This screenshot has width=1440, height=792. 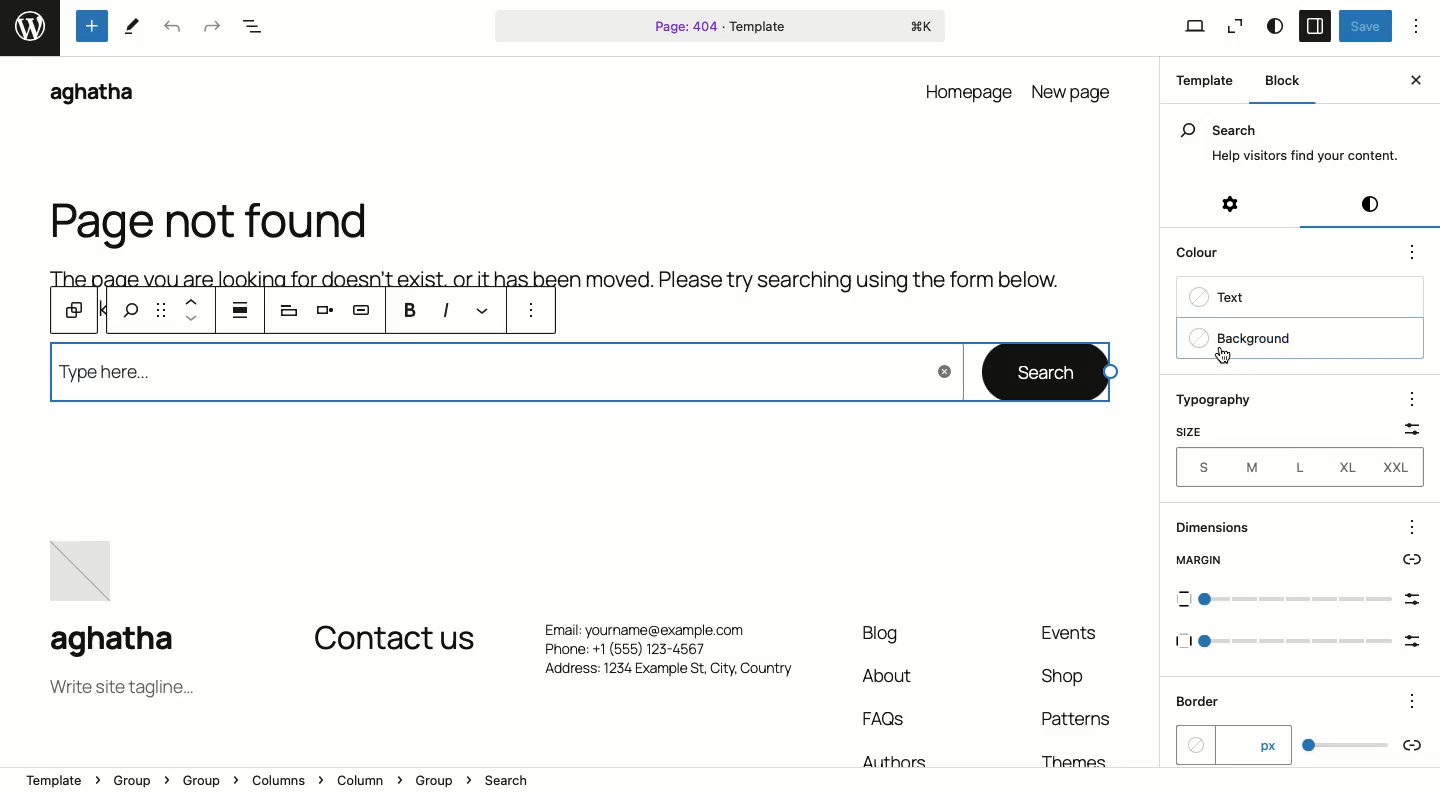 I want to click on Page not found, so click(x=209, y=223).